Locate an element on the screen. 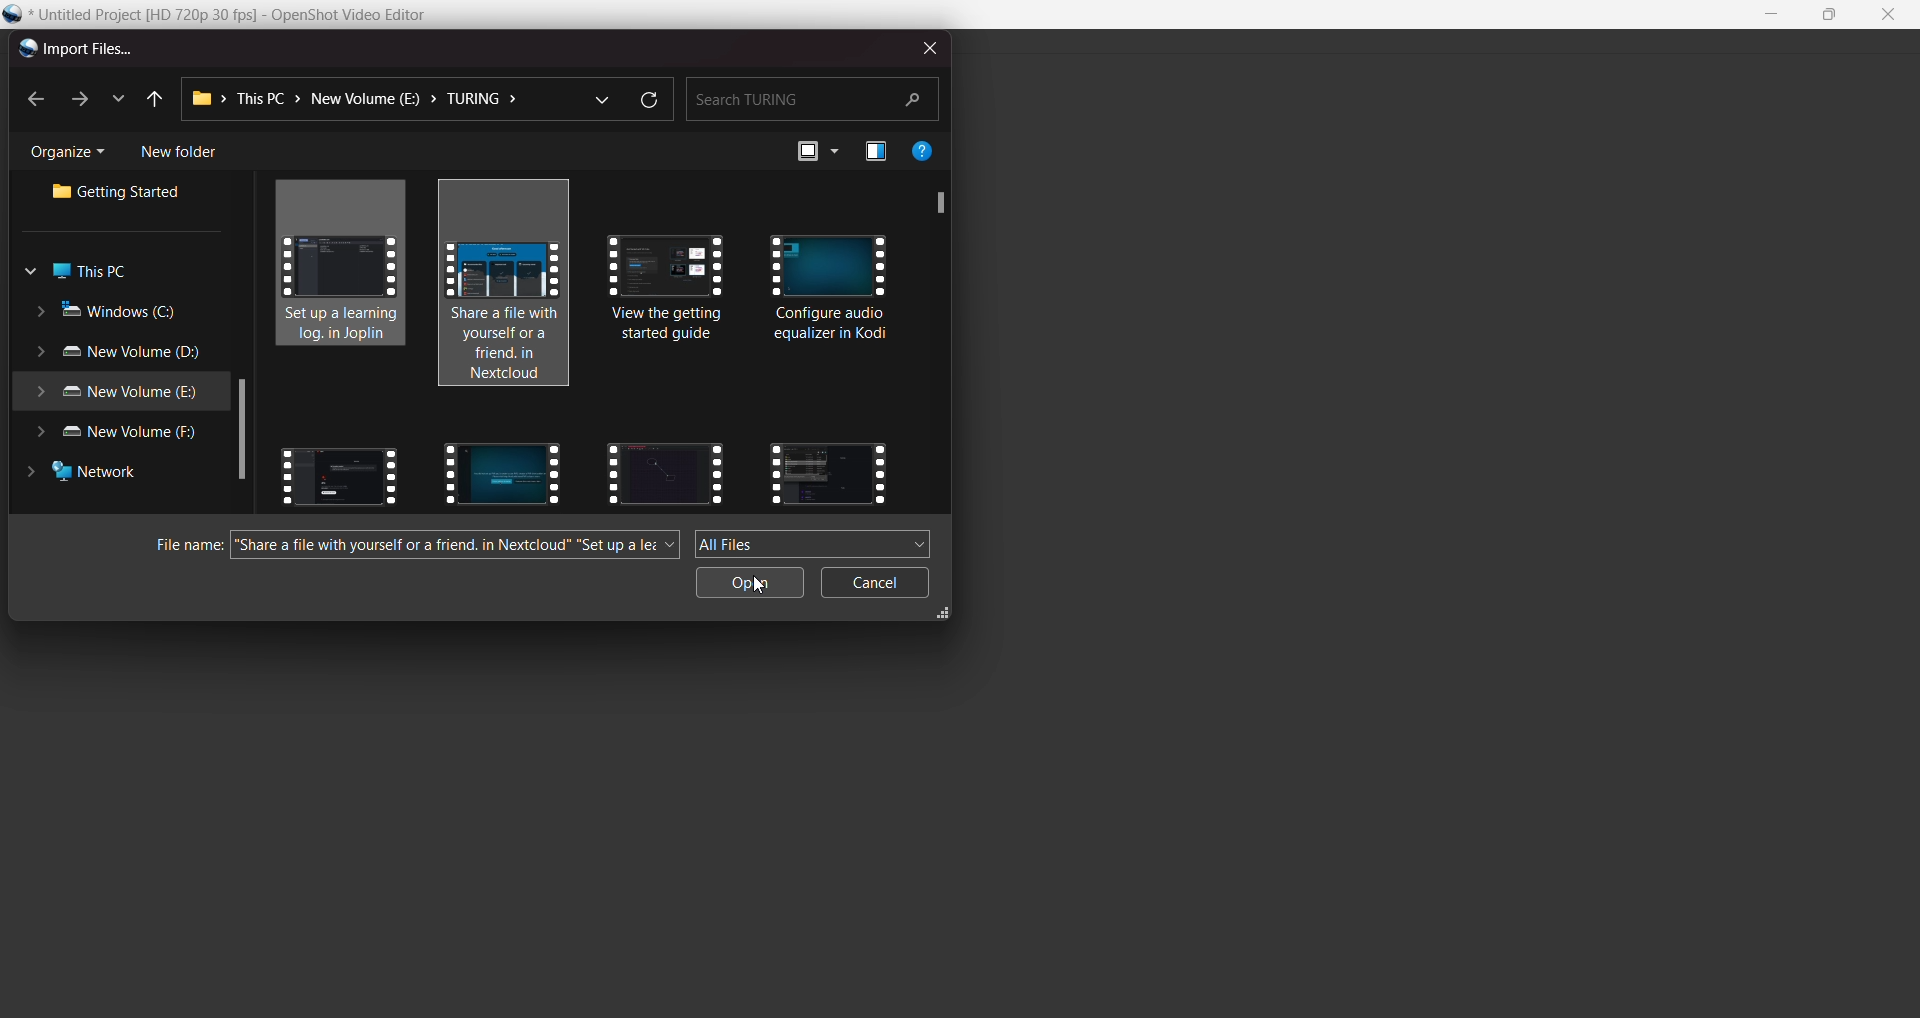 The width and height of the screenshot is (1920, 1018). open option activated is located at coordinates (751, 582).